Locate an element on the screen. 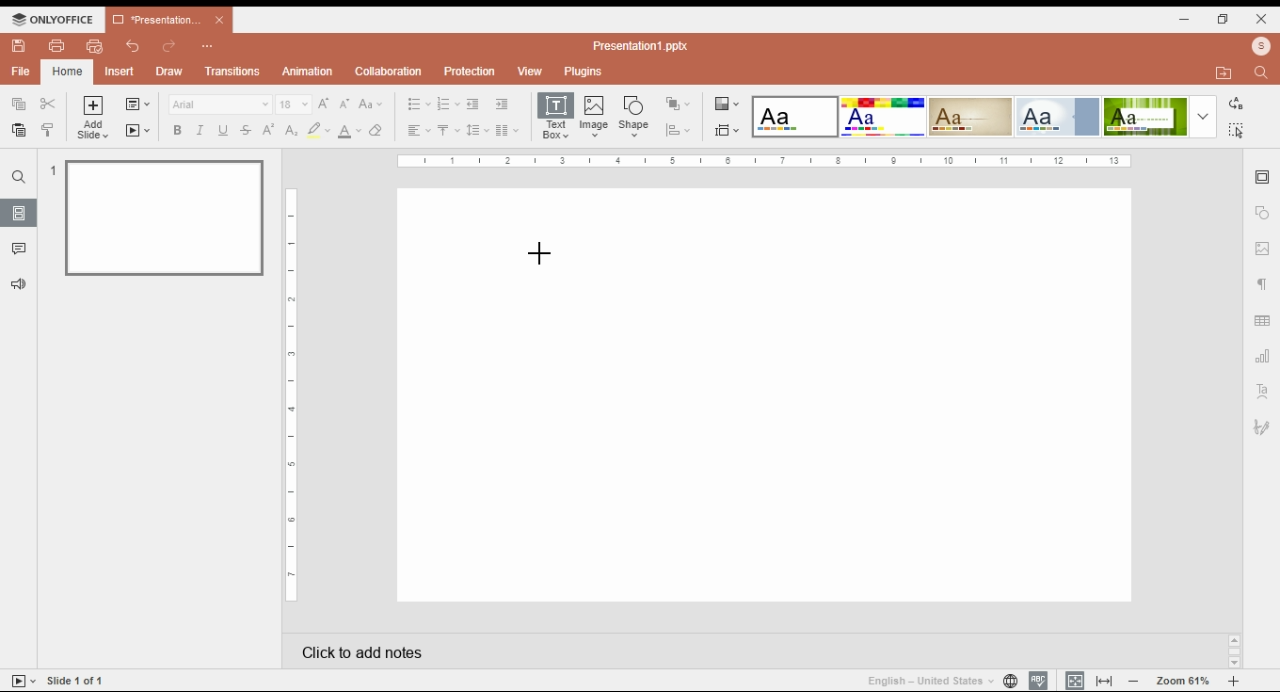 The width and height of the screenshot is (1280, 692). vertical alignment is located at coordinates (448, 131).